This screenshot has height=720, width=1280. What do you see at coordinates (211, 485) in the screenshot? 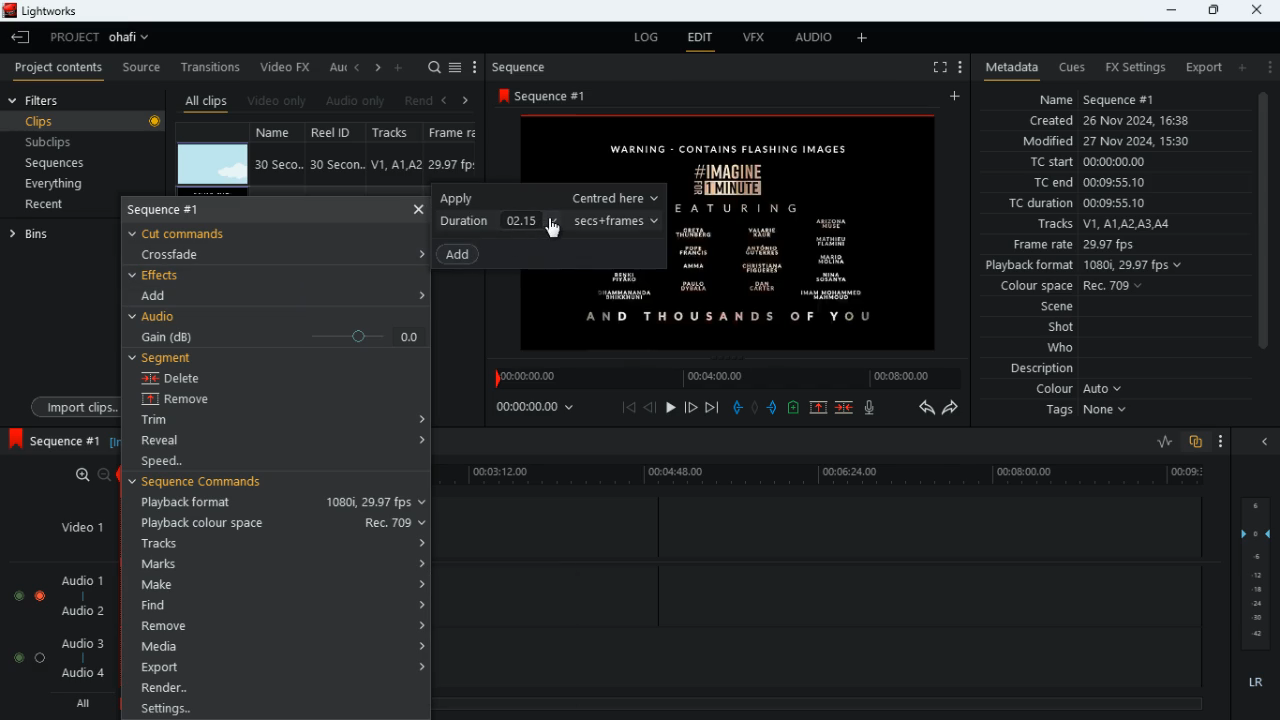
I see `sequence commands` at bounding box center [211, 485].